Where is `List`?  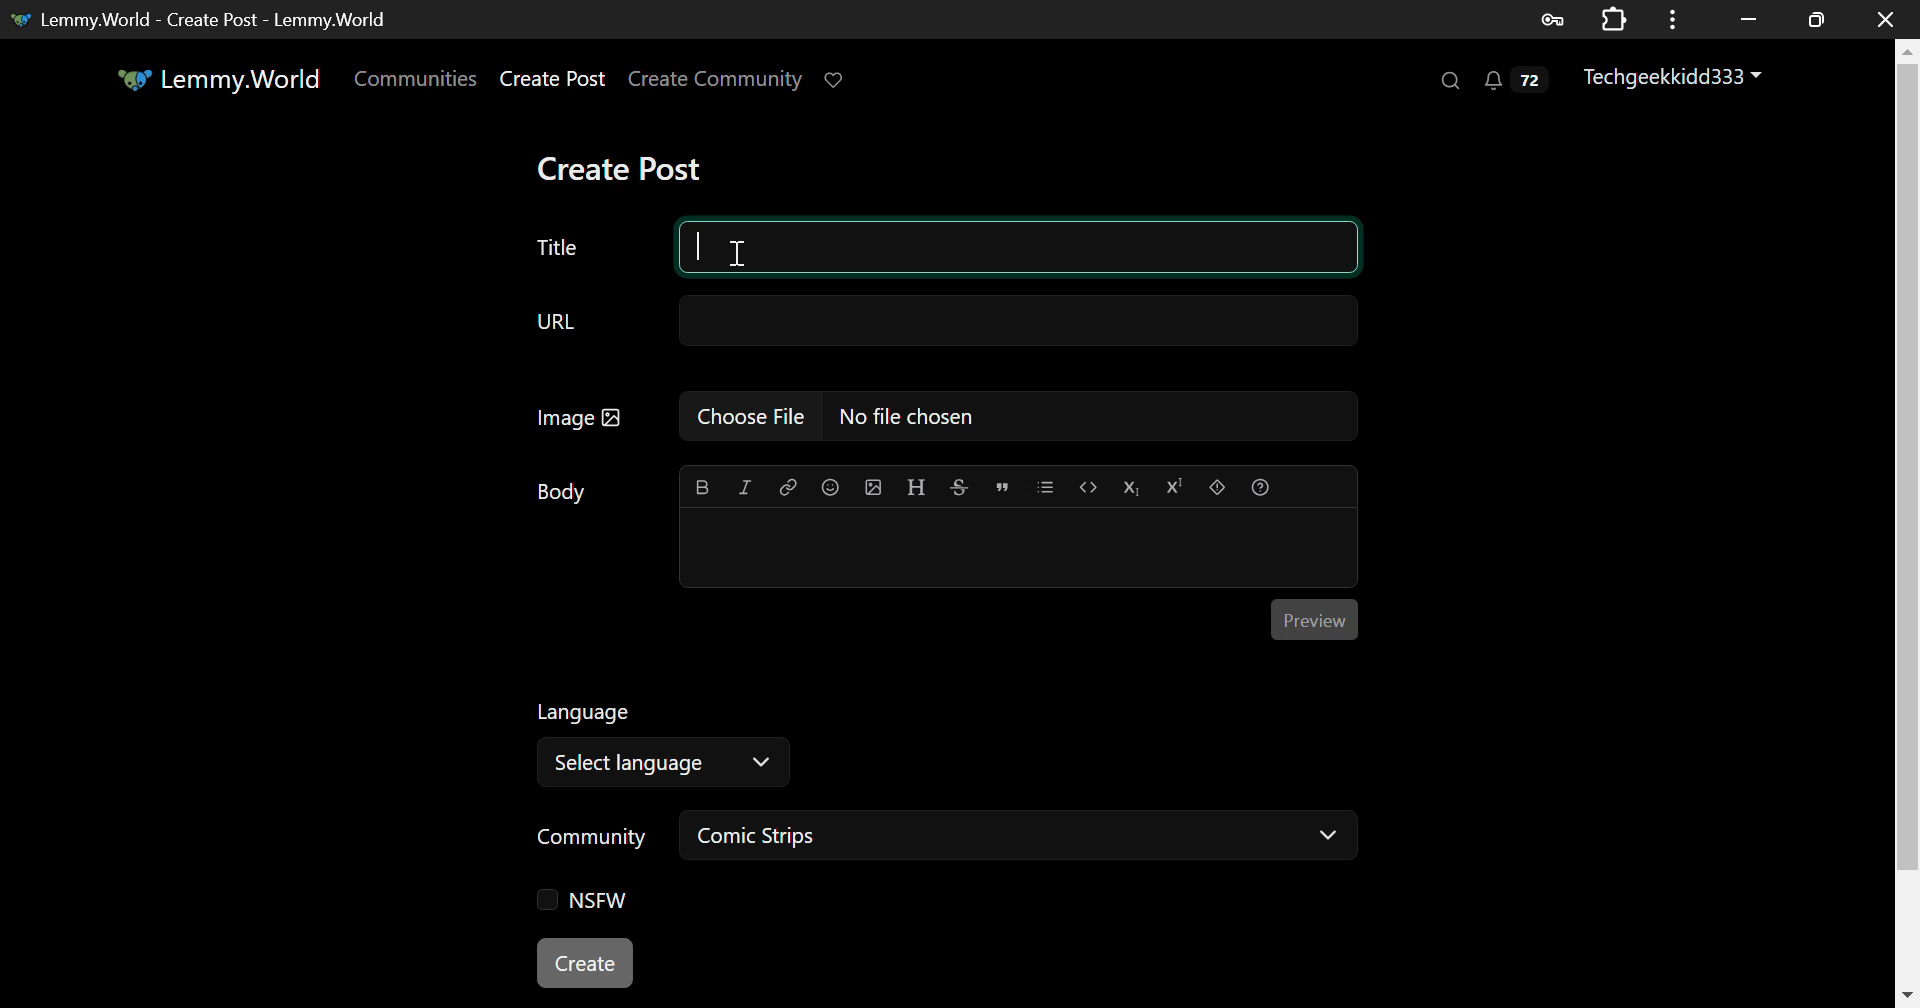 List is located at coordinates (1045, 485).